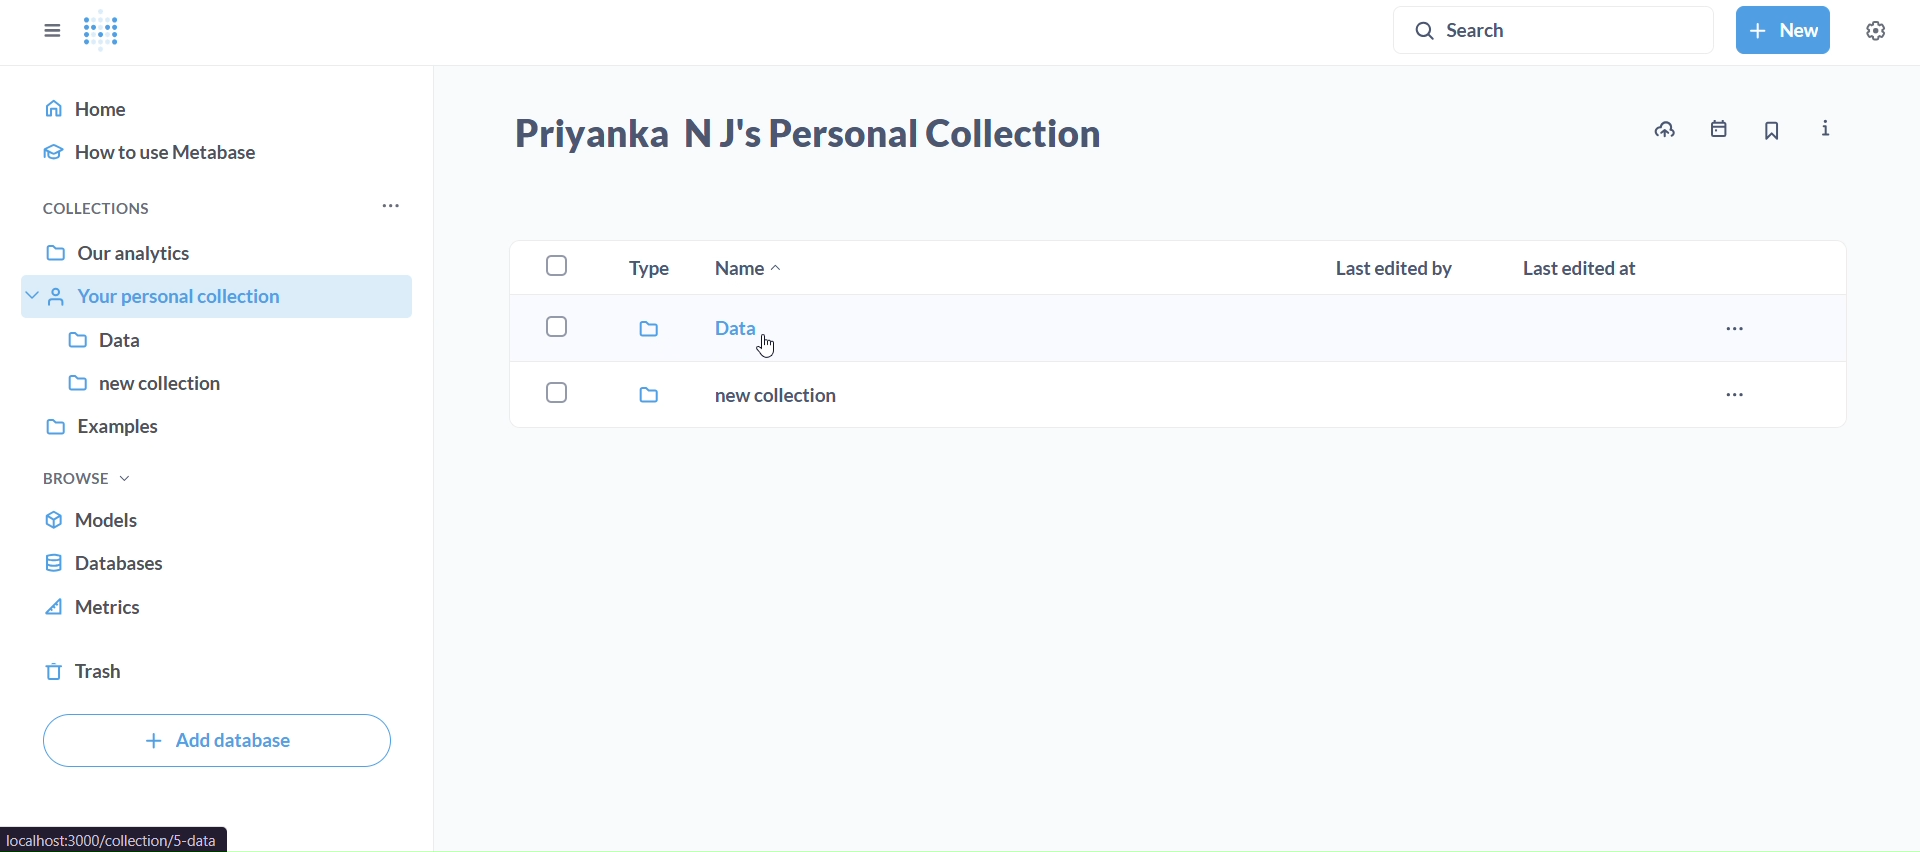 This screenshot has width=1920, height=852. Describe the element at coordinates (708, 397) in the screenshot. I see `new collection` at that location.